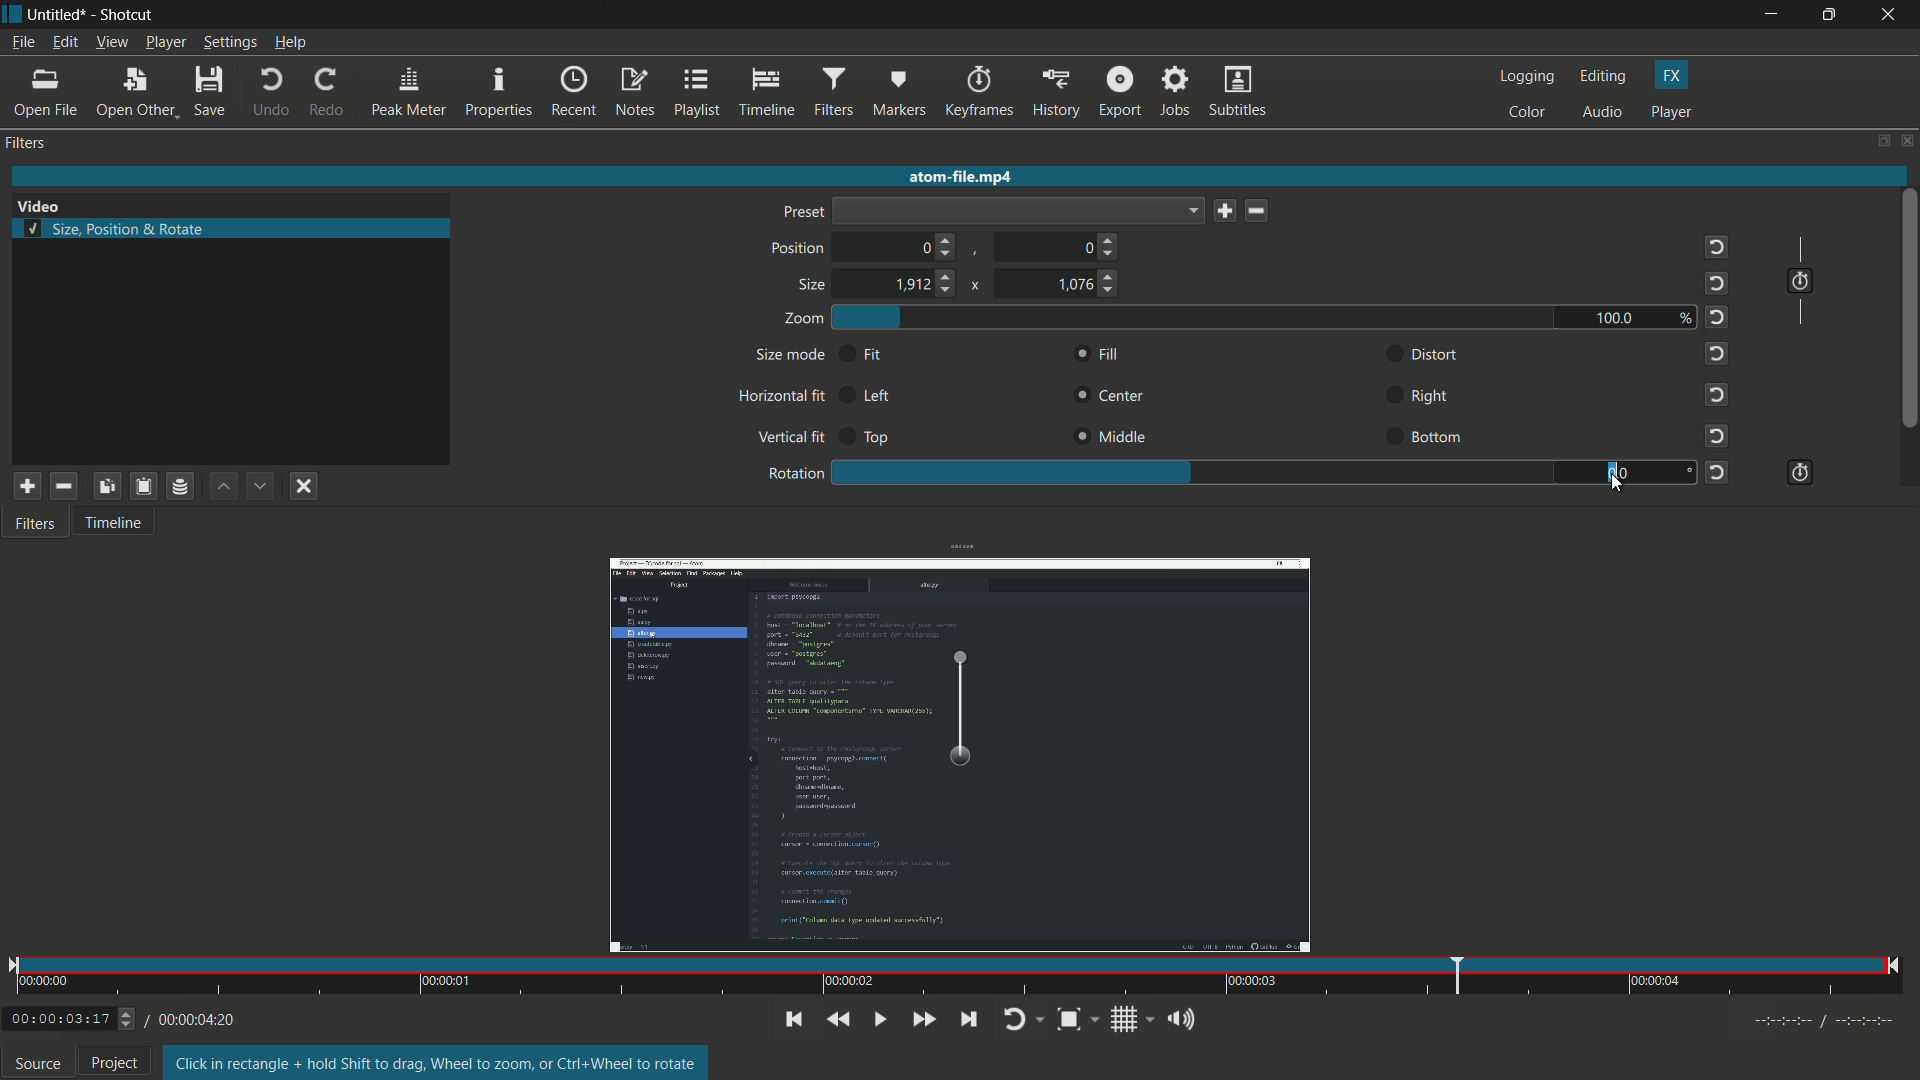  Describe the element at coordinates (266, 94) in the screenshot. I see `undo` at that location.